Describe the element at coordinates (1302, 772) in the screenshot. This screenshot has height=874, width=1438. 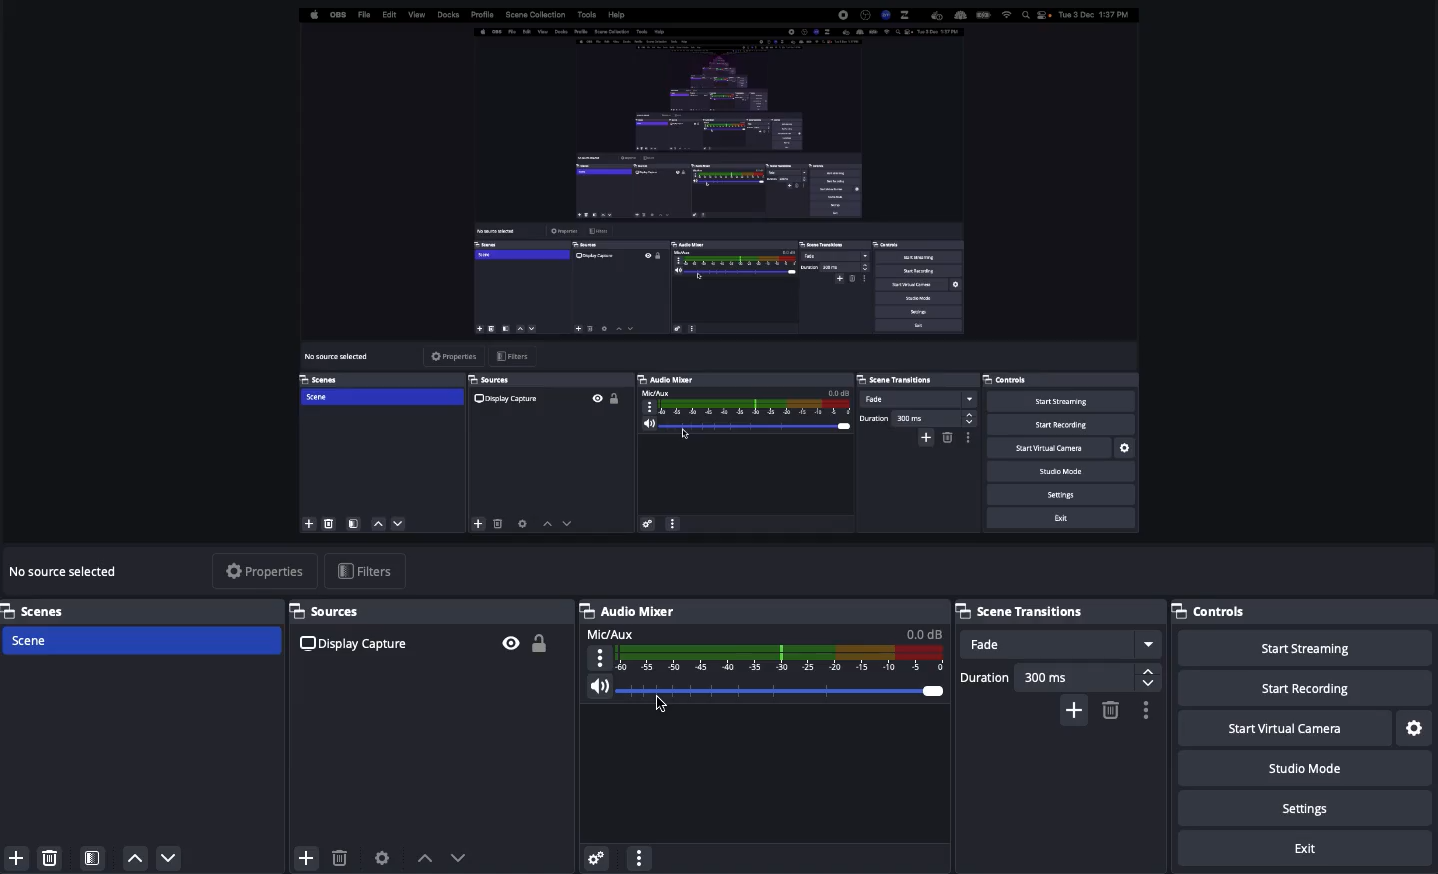
I see `Studio mode` at that location.